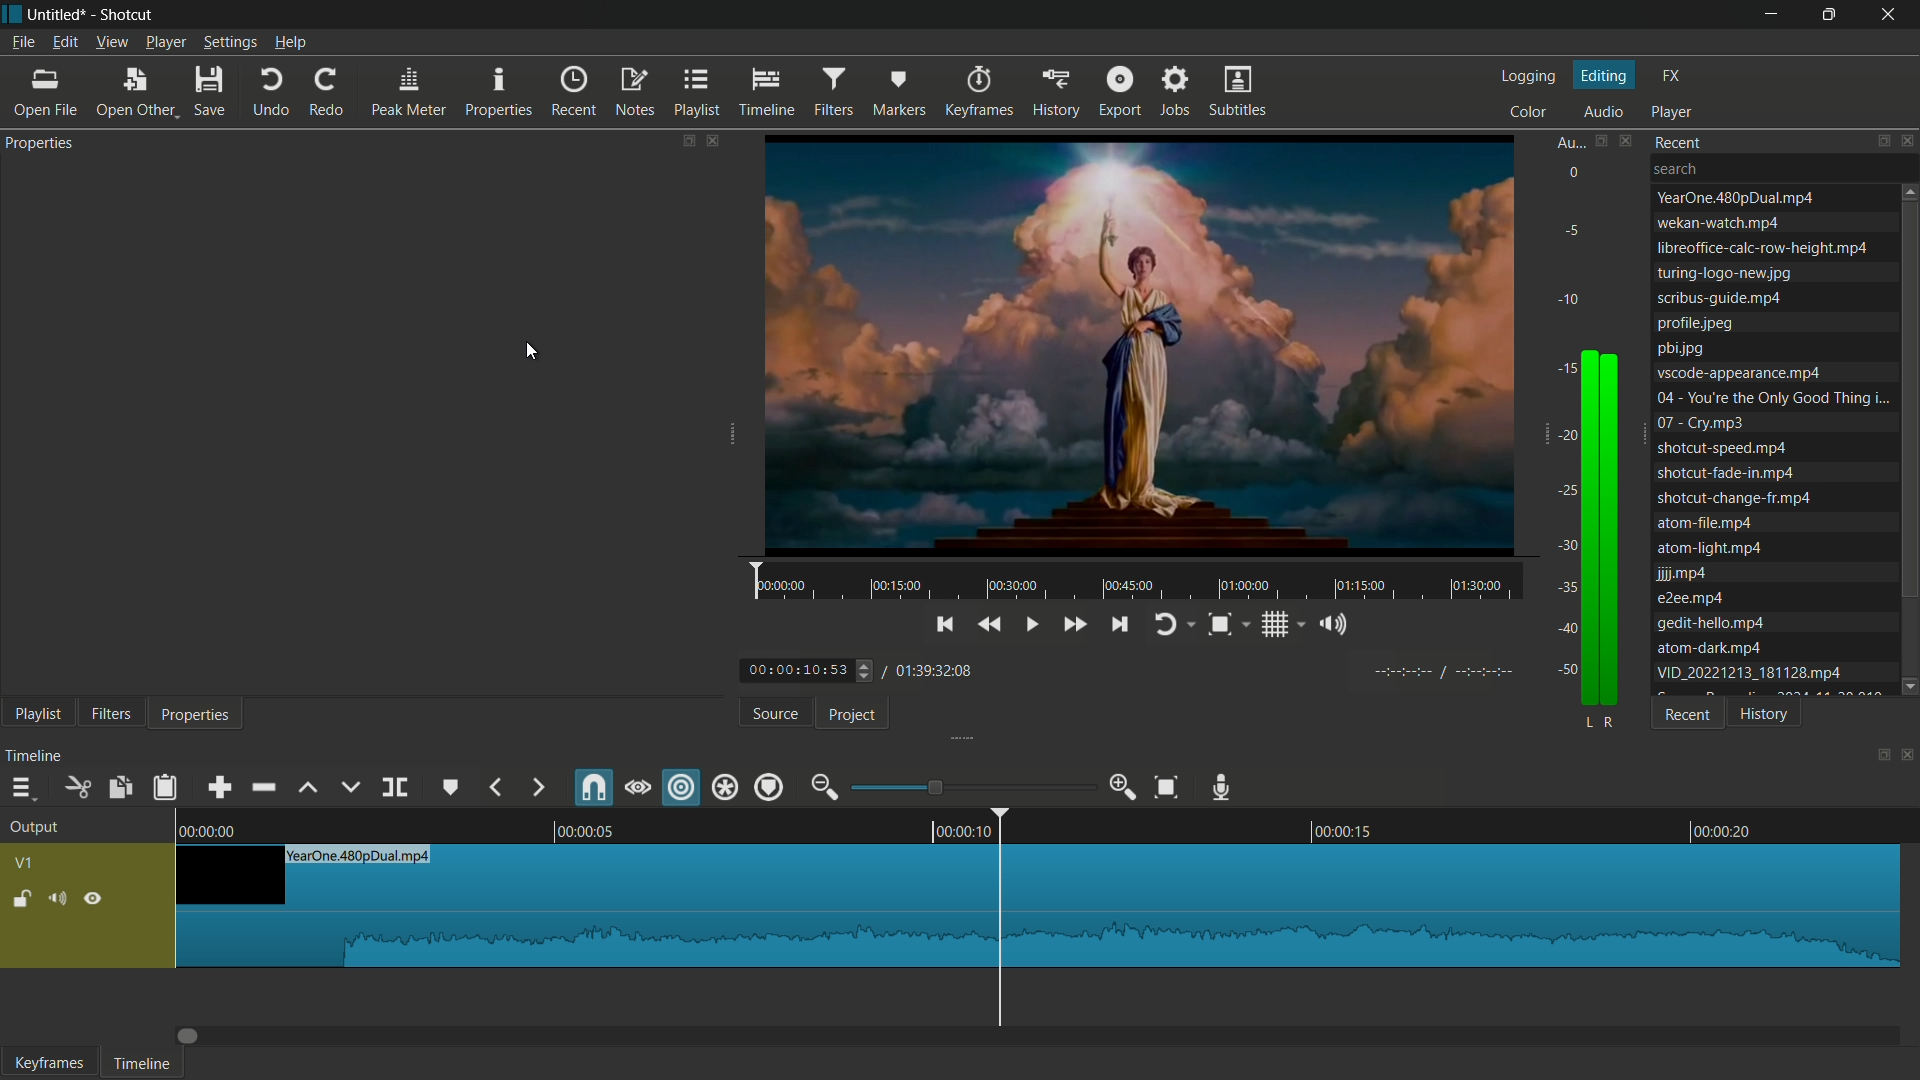 The width and height of the screenshot is (1920, 1080). I want to click on ripple, so click(682, 789).